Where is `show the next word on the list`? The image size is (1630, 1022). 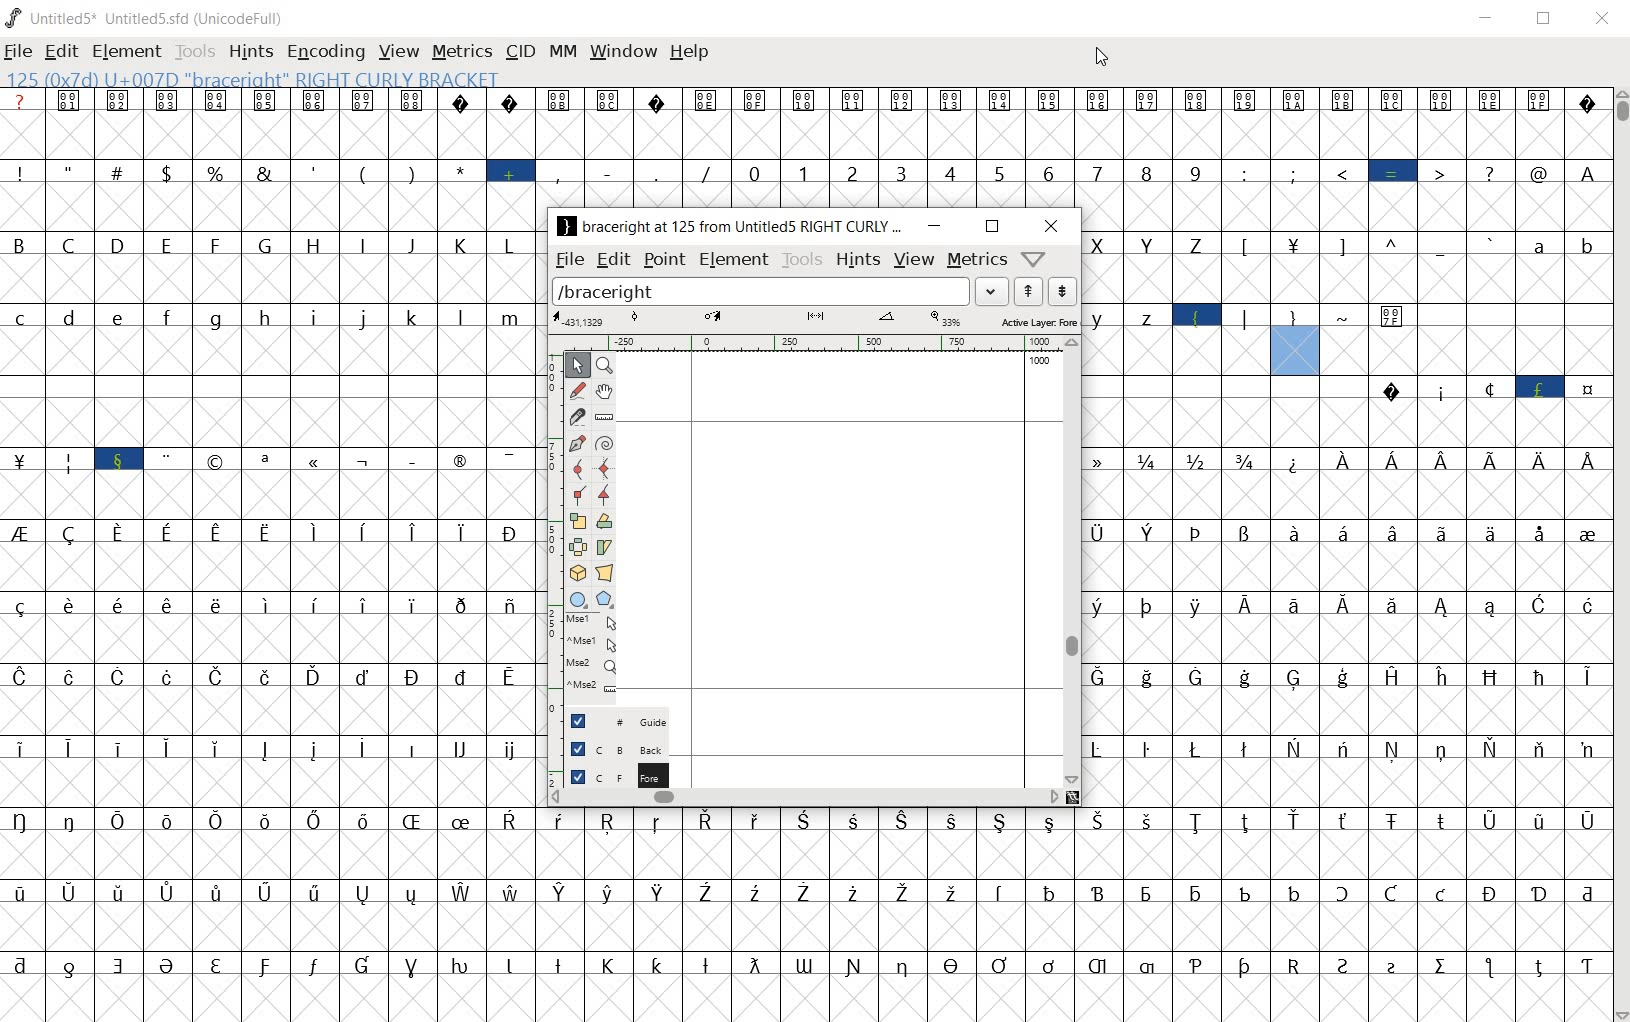
show the next word on the list is located at coordinates (1026, 291).